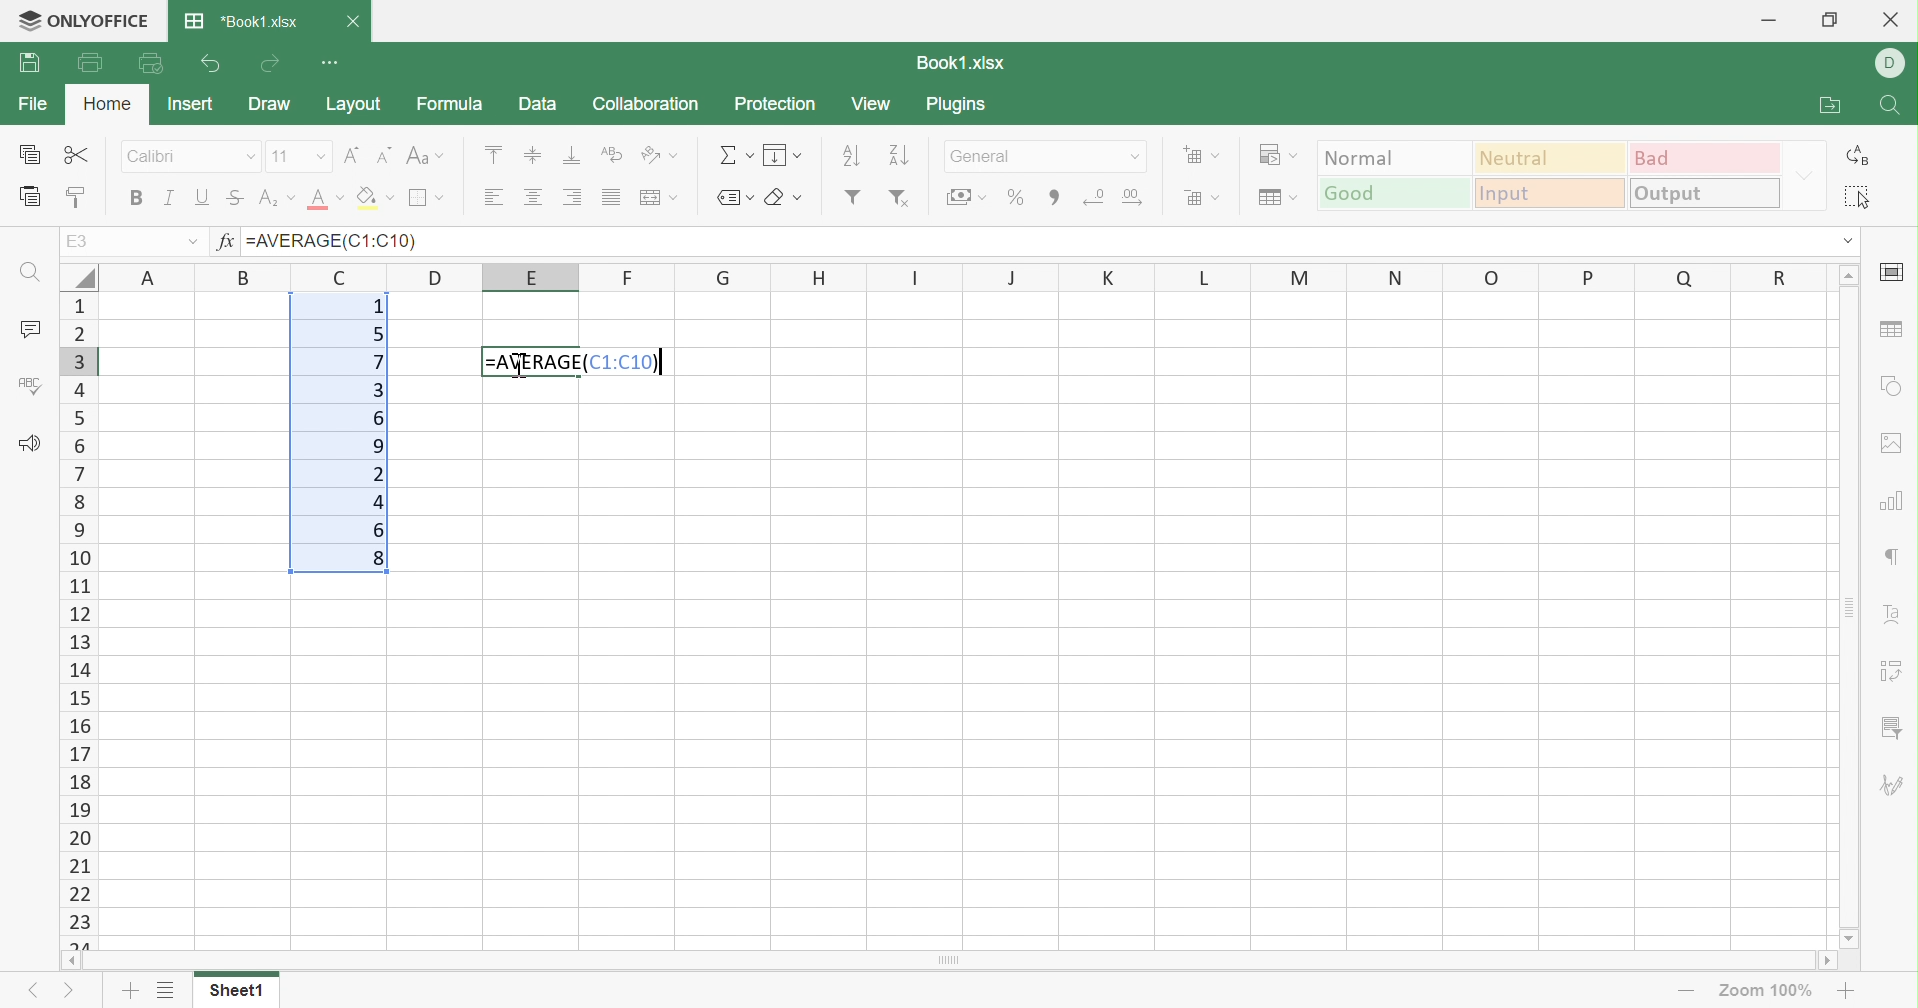  What do you see at coordinates (351, 156) in the screenshot?
I see `Increment font size` at bounding box center [351, 156].